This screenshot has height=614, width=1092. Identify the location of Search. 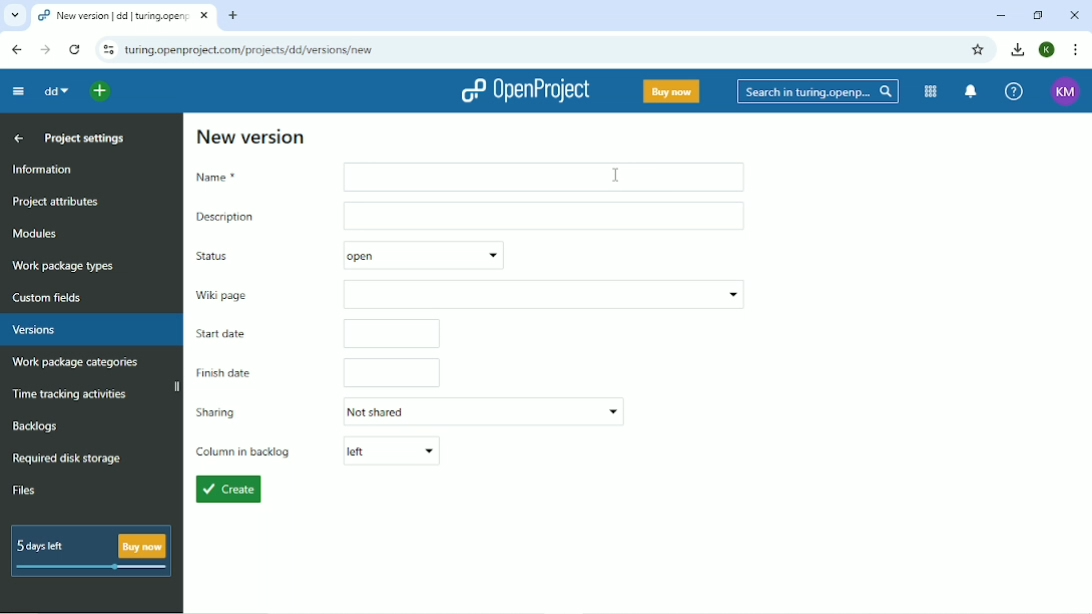
(819, 92).